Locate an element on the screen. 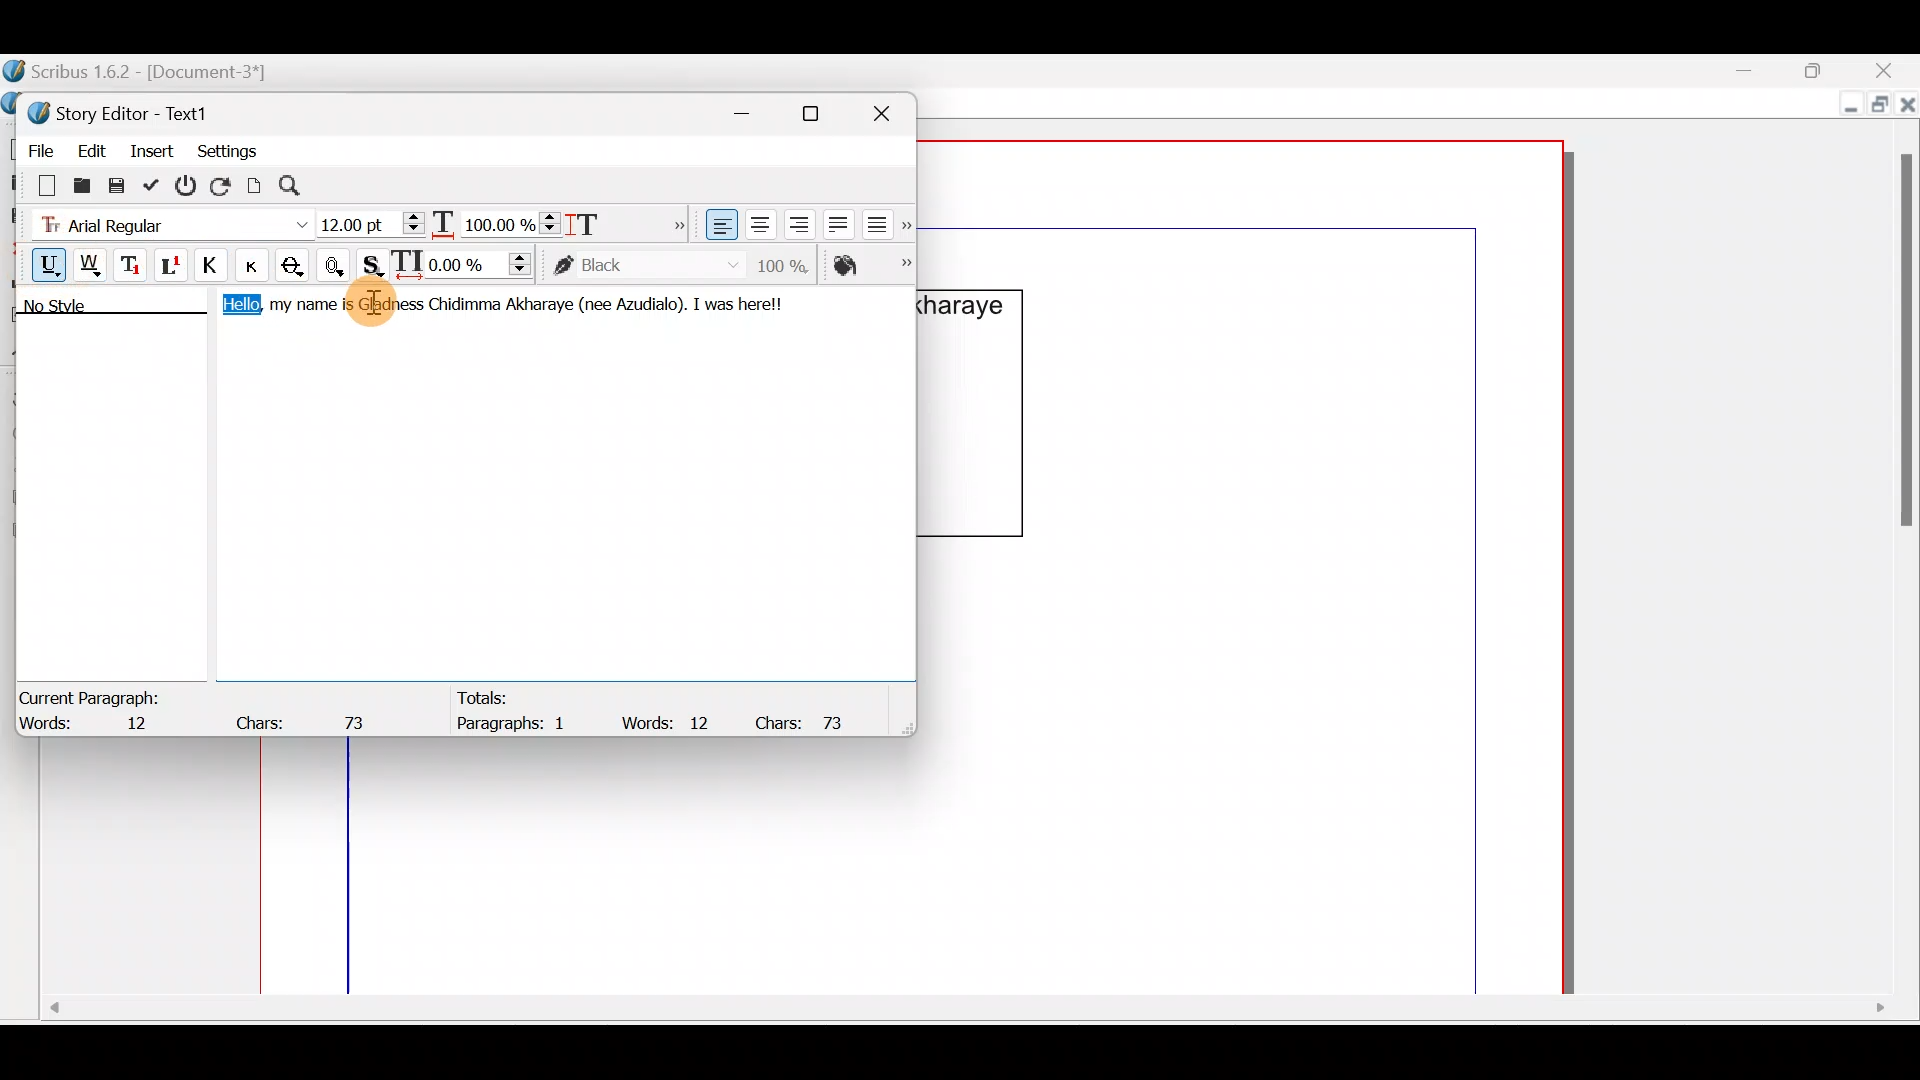  Outline is located at coordinates (338, 263).